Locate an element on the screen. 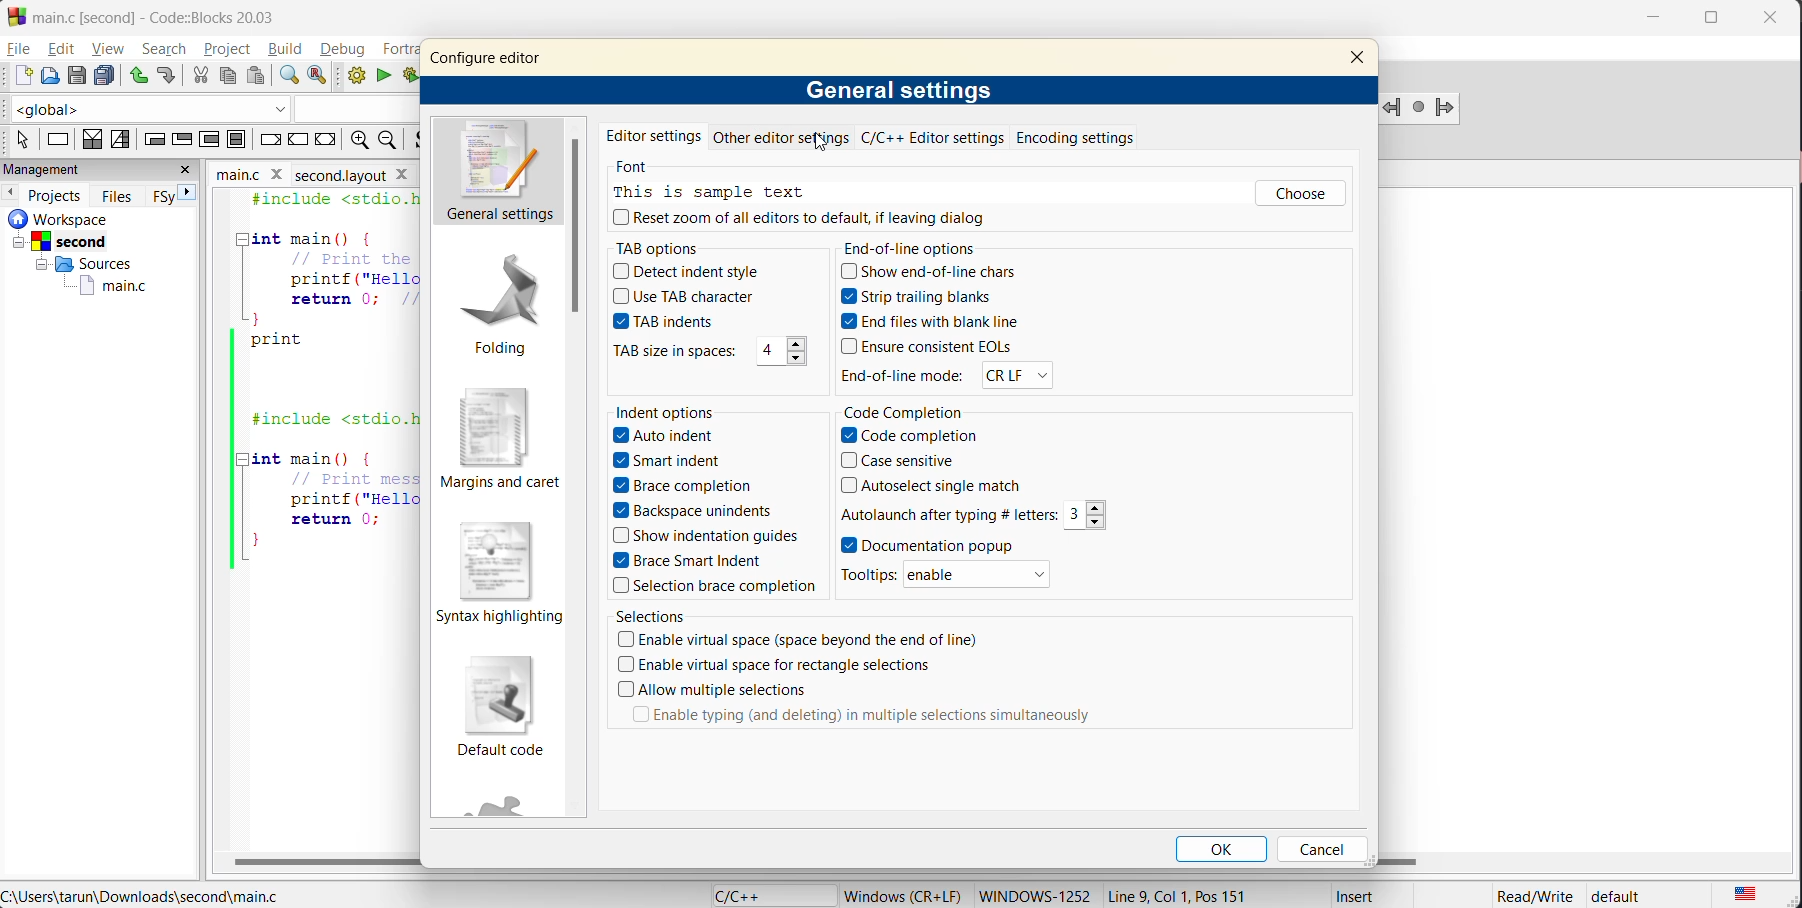 The height and width of the screenshot is (908, 1802). Ensure consistent EOLs is located at coordinates (929, 346).